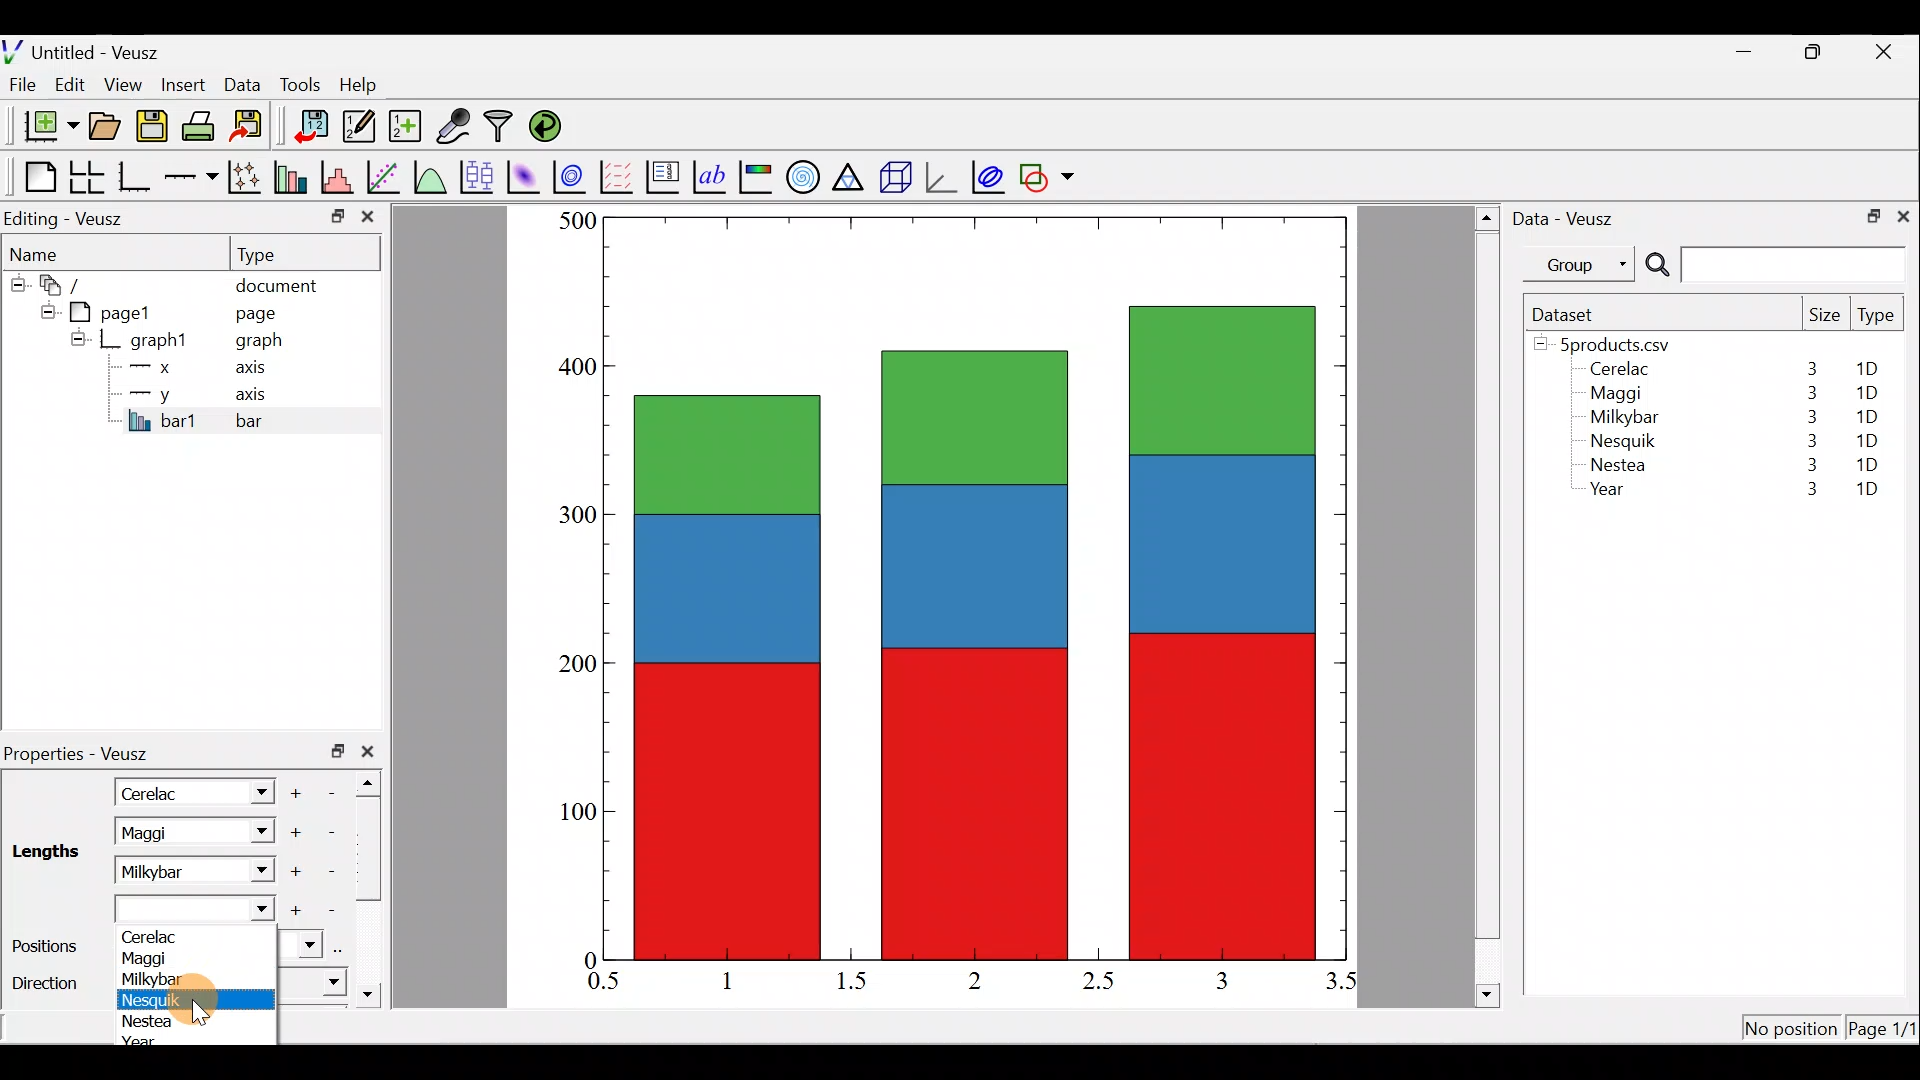 Image resolution: width=1920 pixels, height=1080 pixels. I want to click on Insert, so click(186, 84).